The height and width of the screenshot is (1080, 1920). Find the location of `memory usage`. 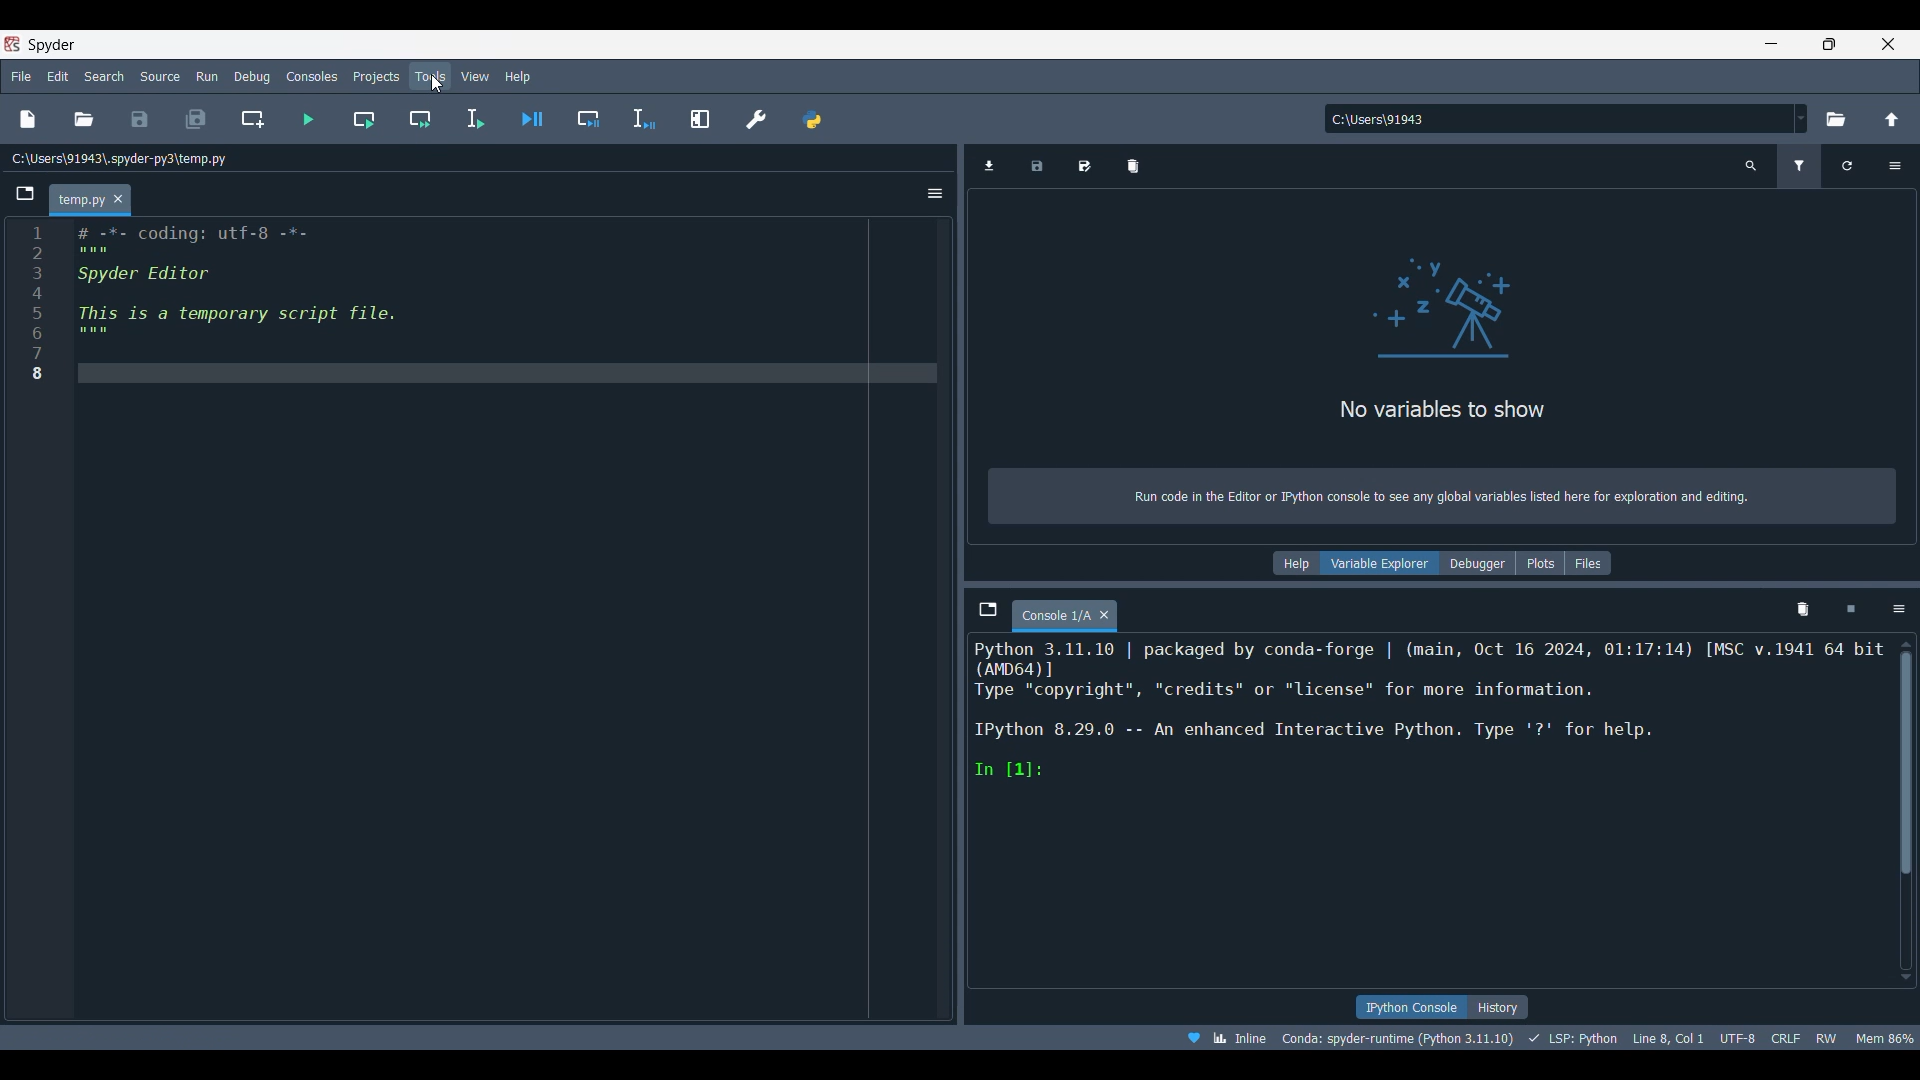

memory usage is located at coordinates (1885, 1036).